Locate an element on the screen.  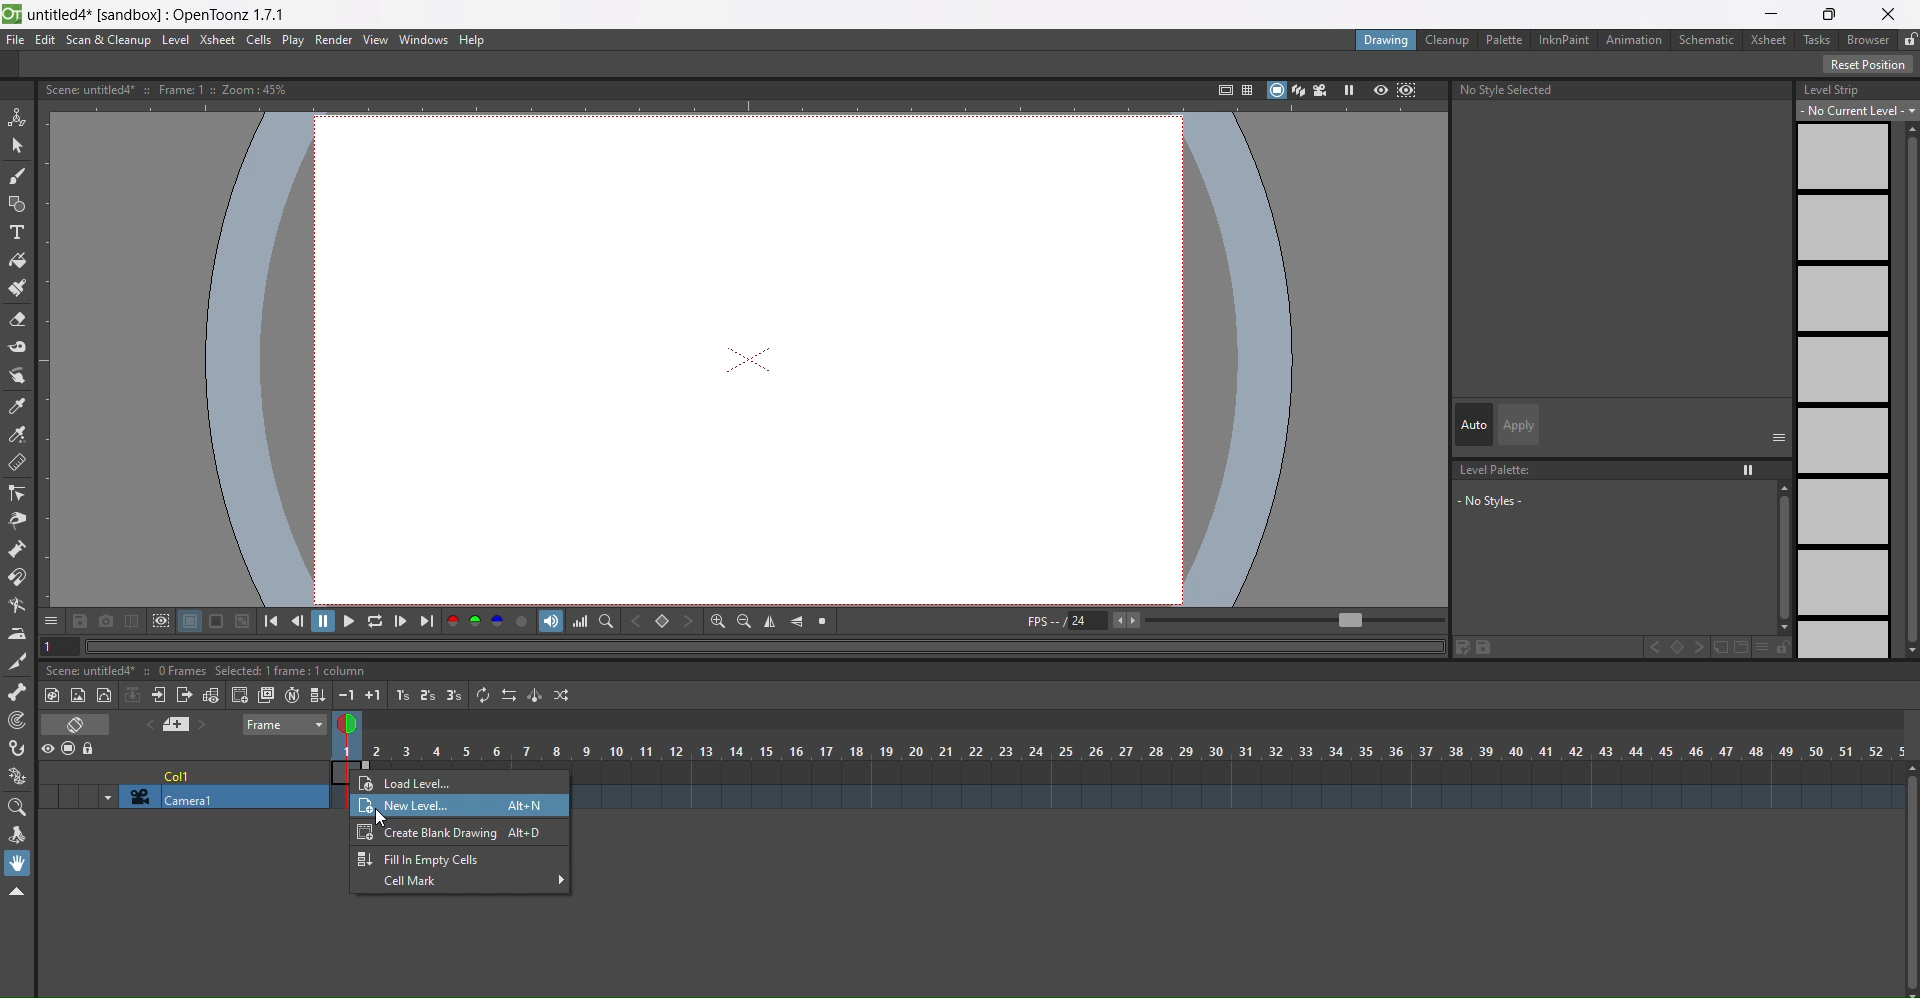
scan & cleanup is located at coordinates (106, 41).